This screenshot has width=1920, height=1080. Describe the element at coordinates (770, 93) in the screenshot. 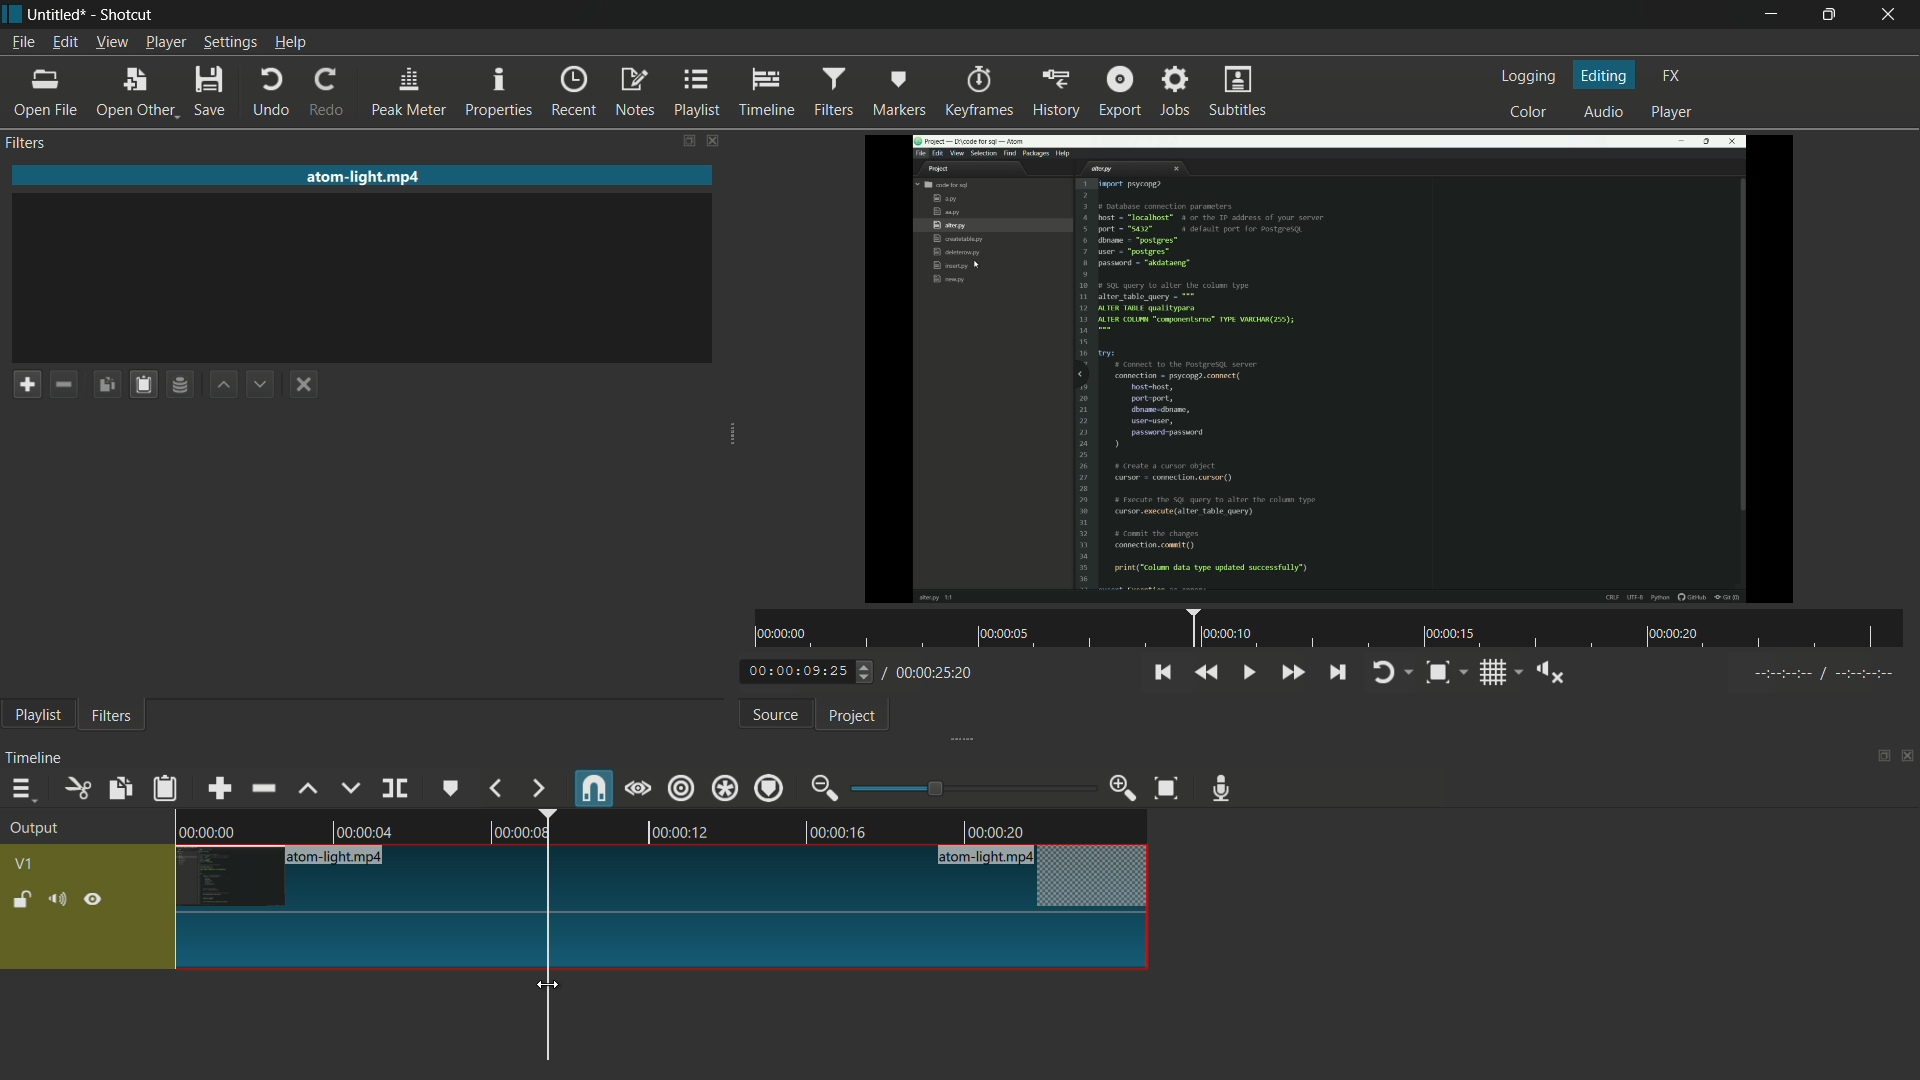

I see `timeline` at that location.